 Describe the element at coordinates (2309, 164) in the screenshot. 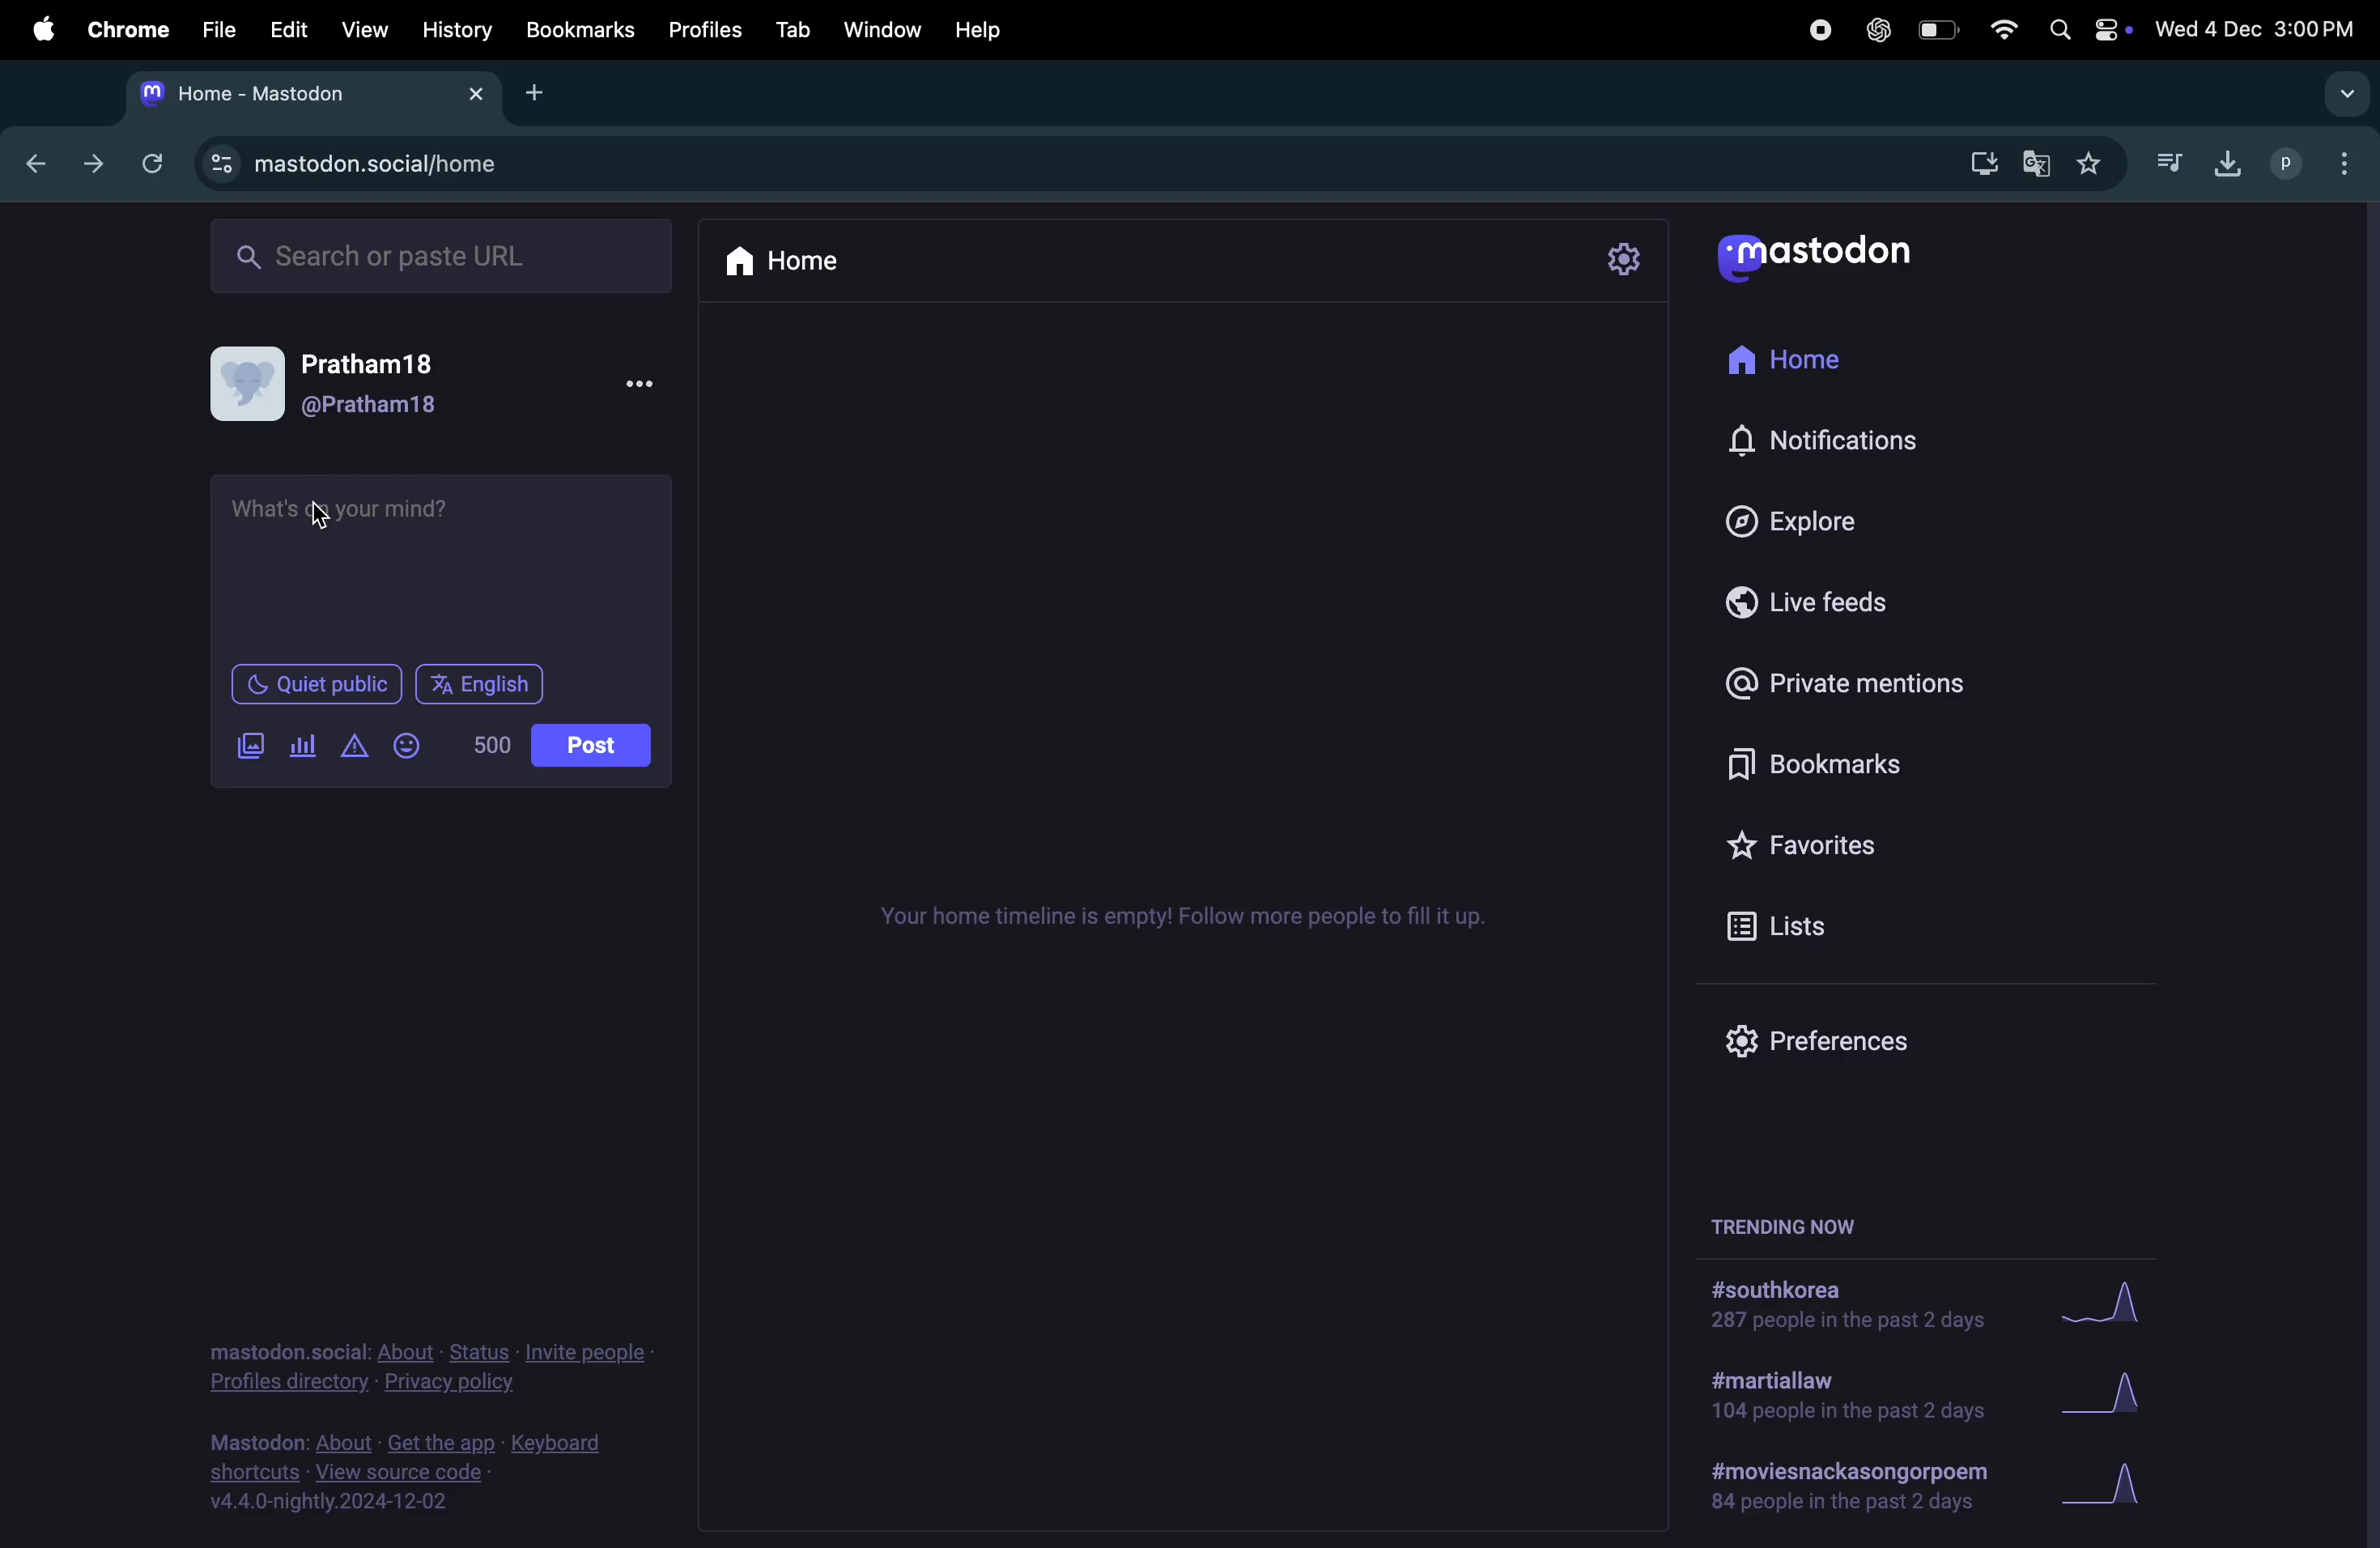

I see `profiles` at that location.